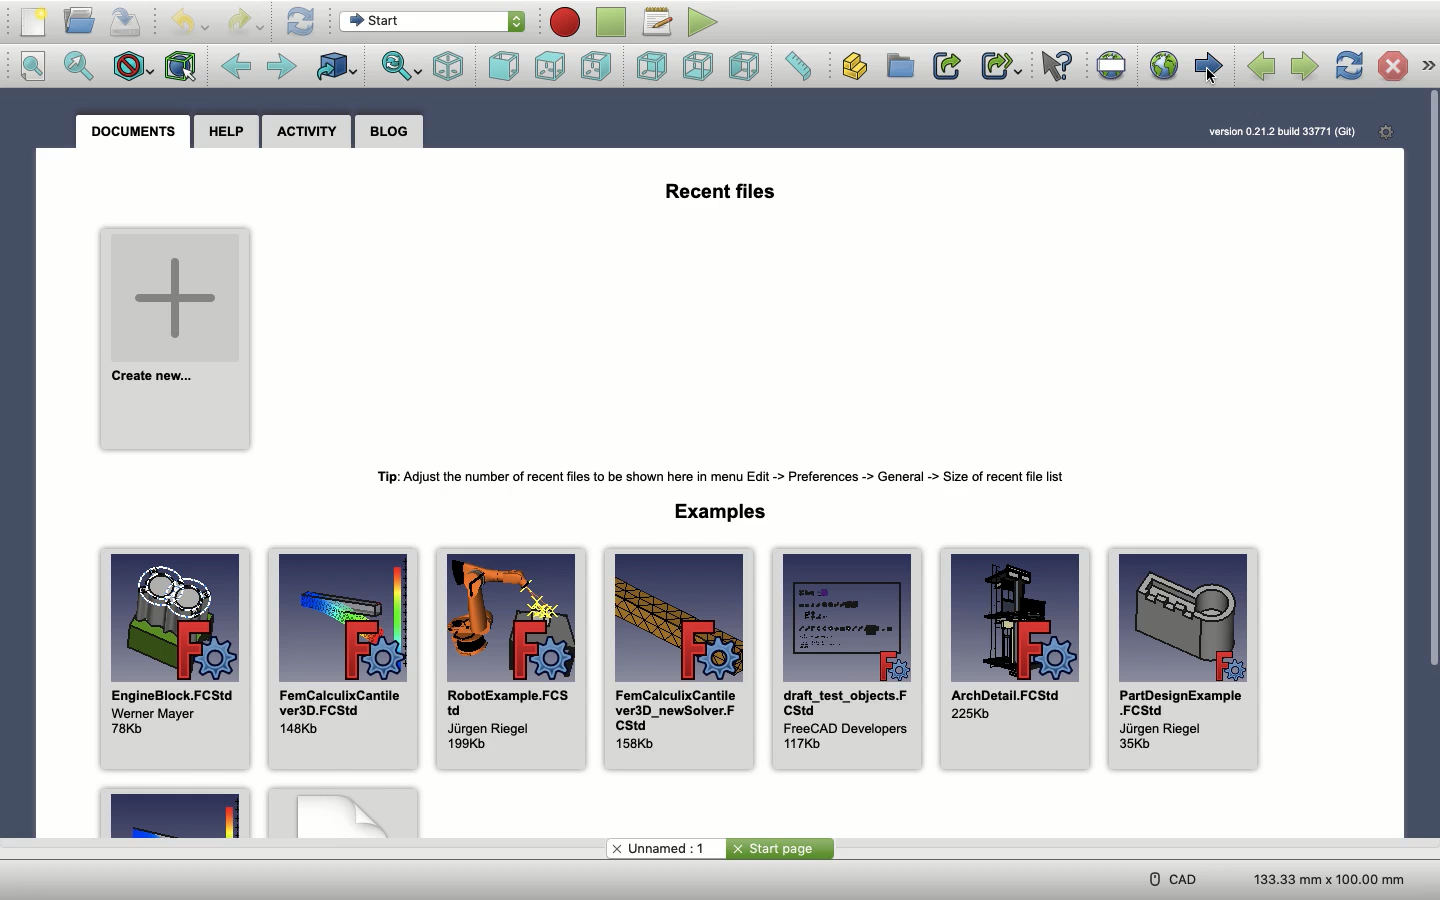  Describe the element at coordinates (80, 22) in the screenshot. I see `Open` at that location.